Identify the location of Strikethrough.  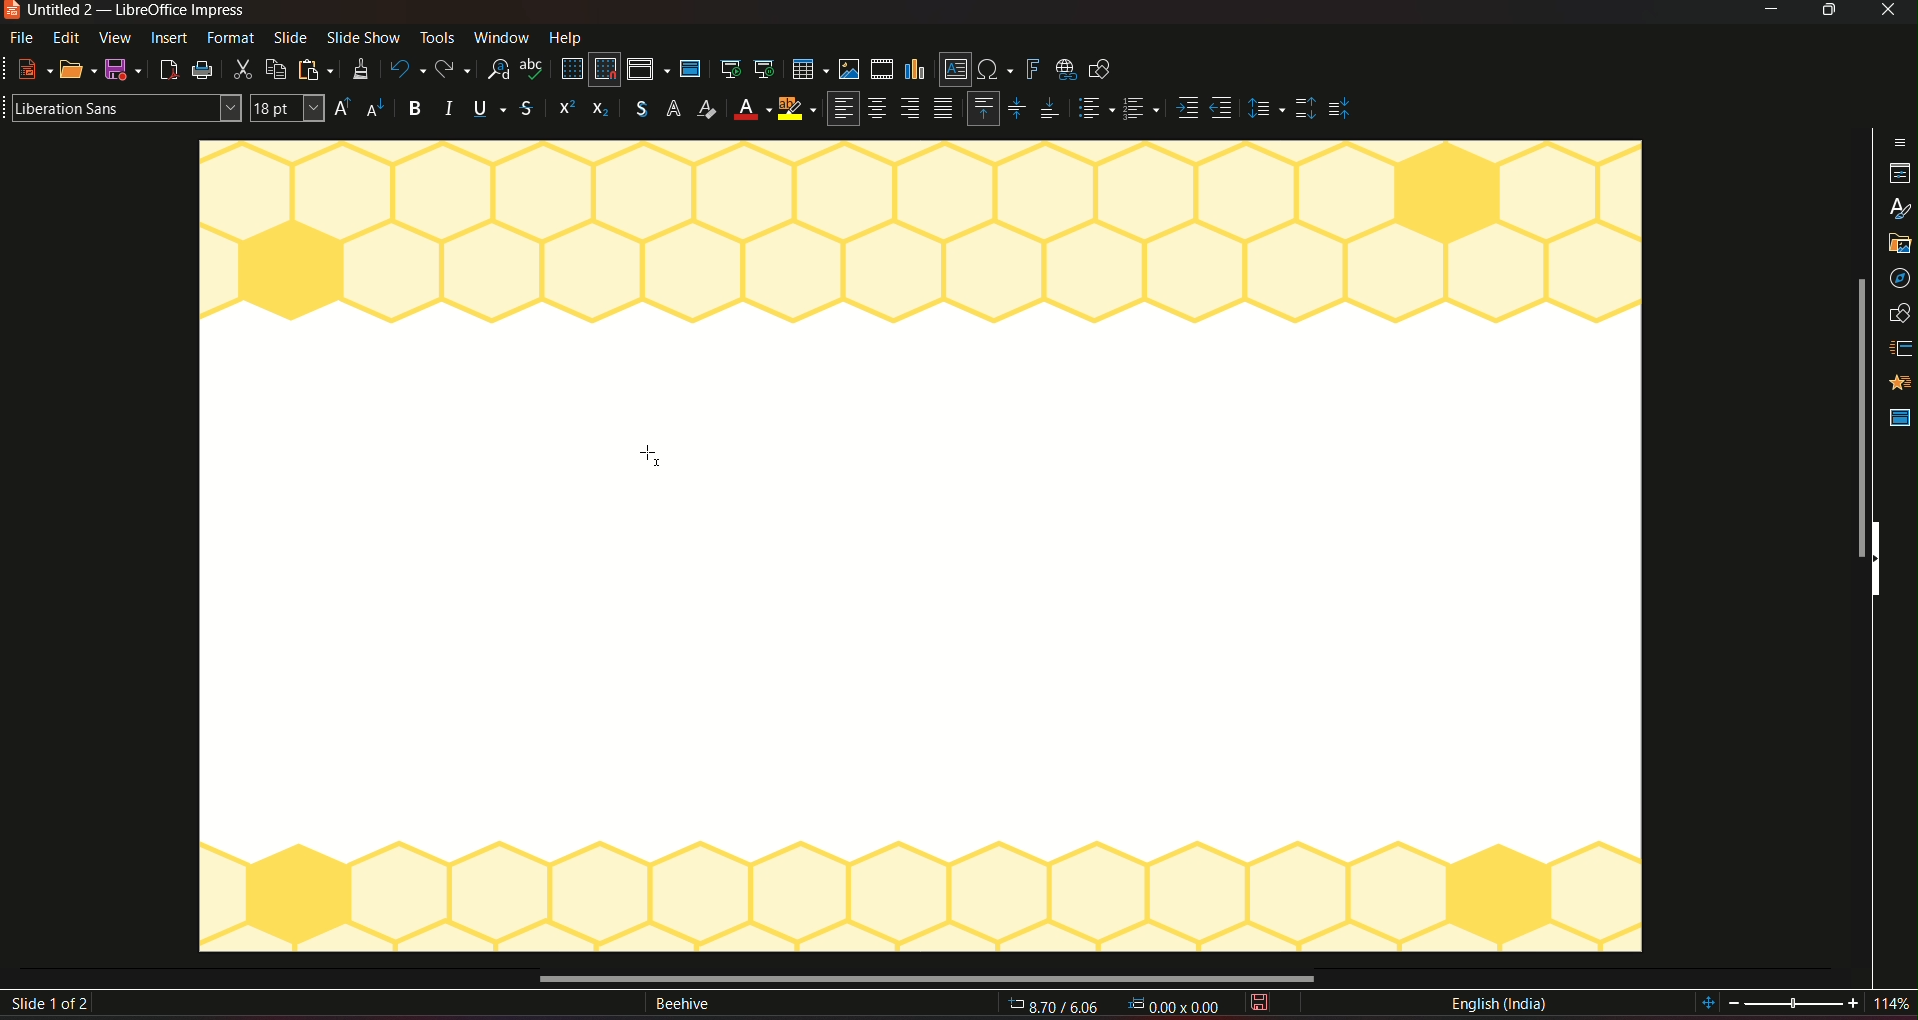
(527, 109).